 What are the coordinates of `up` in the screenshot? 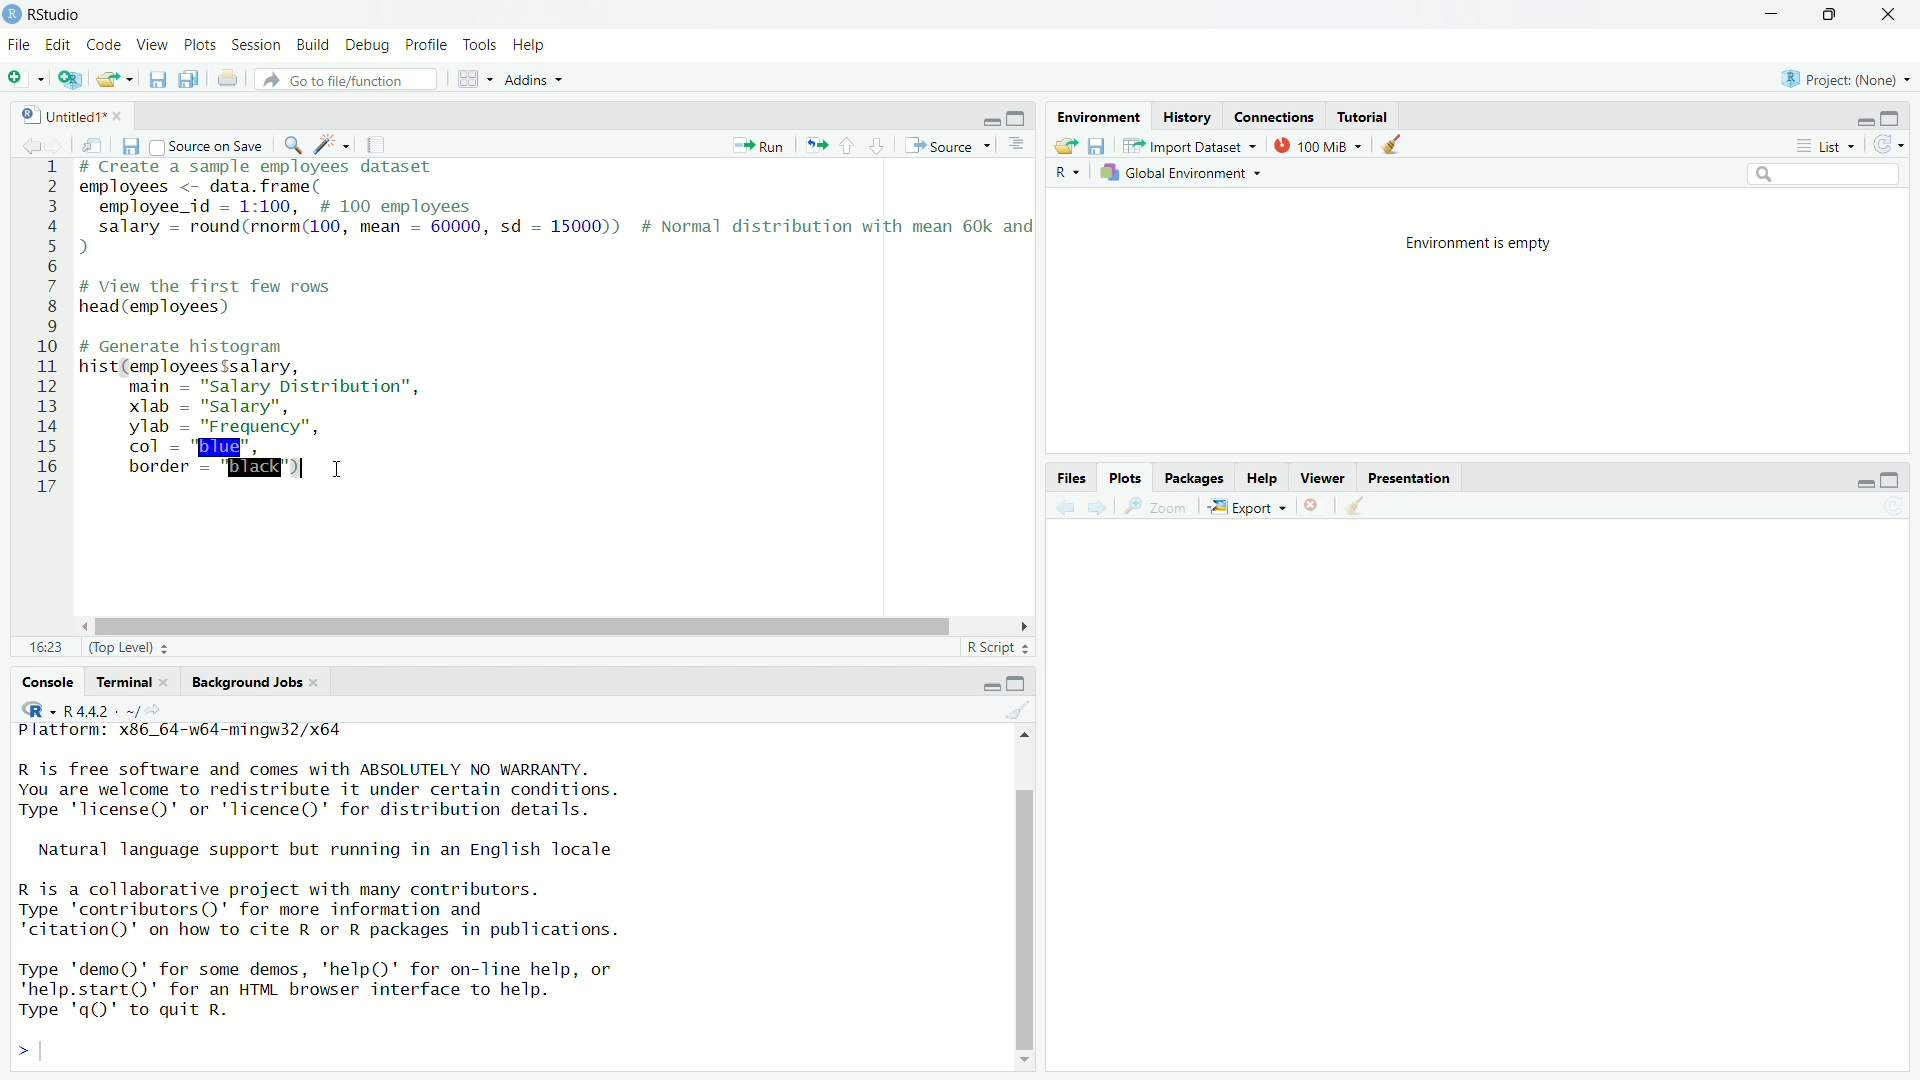 It's located at (848, 146).